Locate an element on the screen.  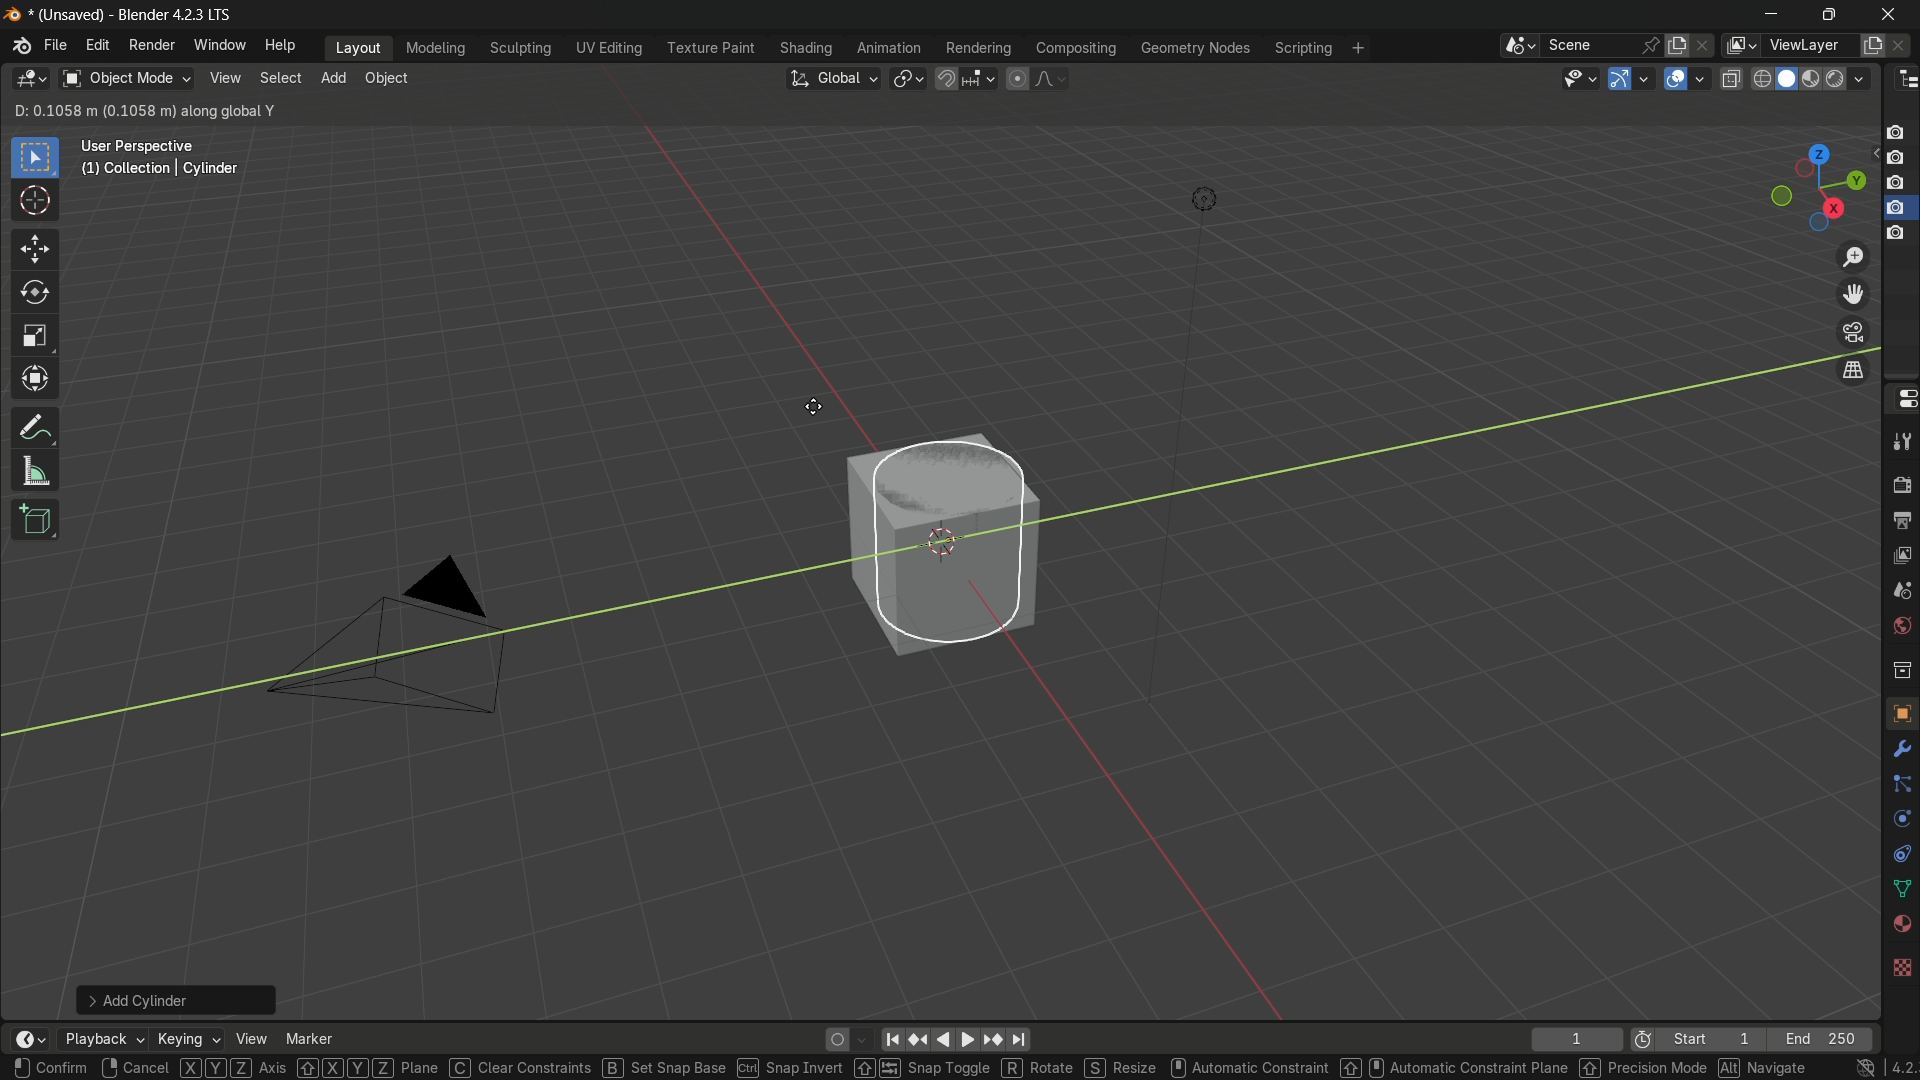
resize is located at coordinates (1120, 1066).